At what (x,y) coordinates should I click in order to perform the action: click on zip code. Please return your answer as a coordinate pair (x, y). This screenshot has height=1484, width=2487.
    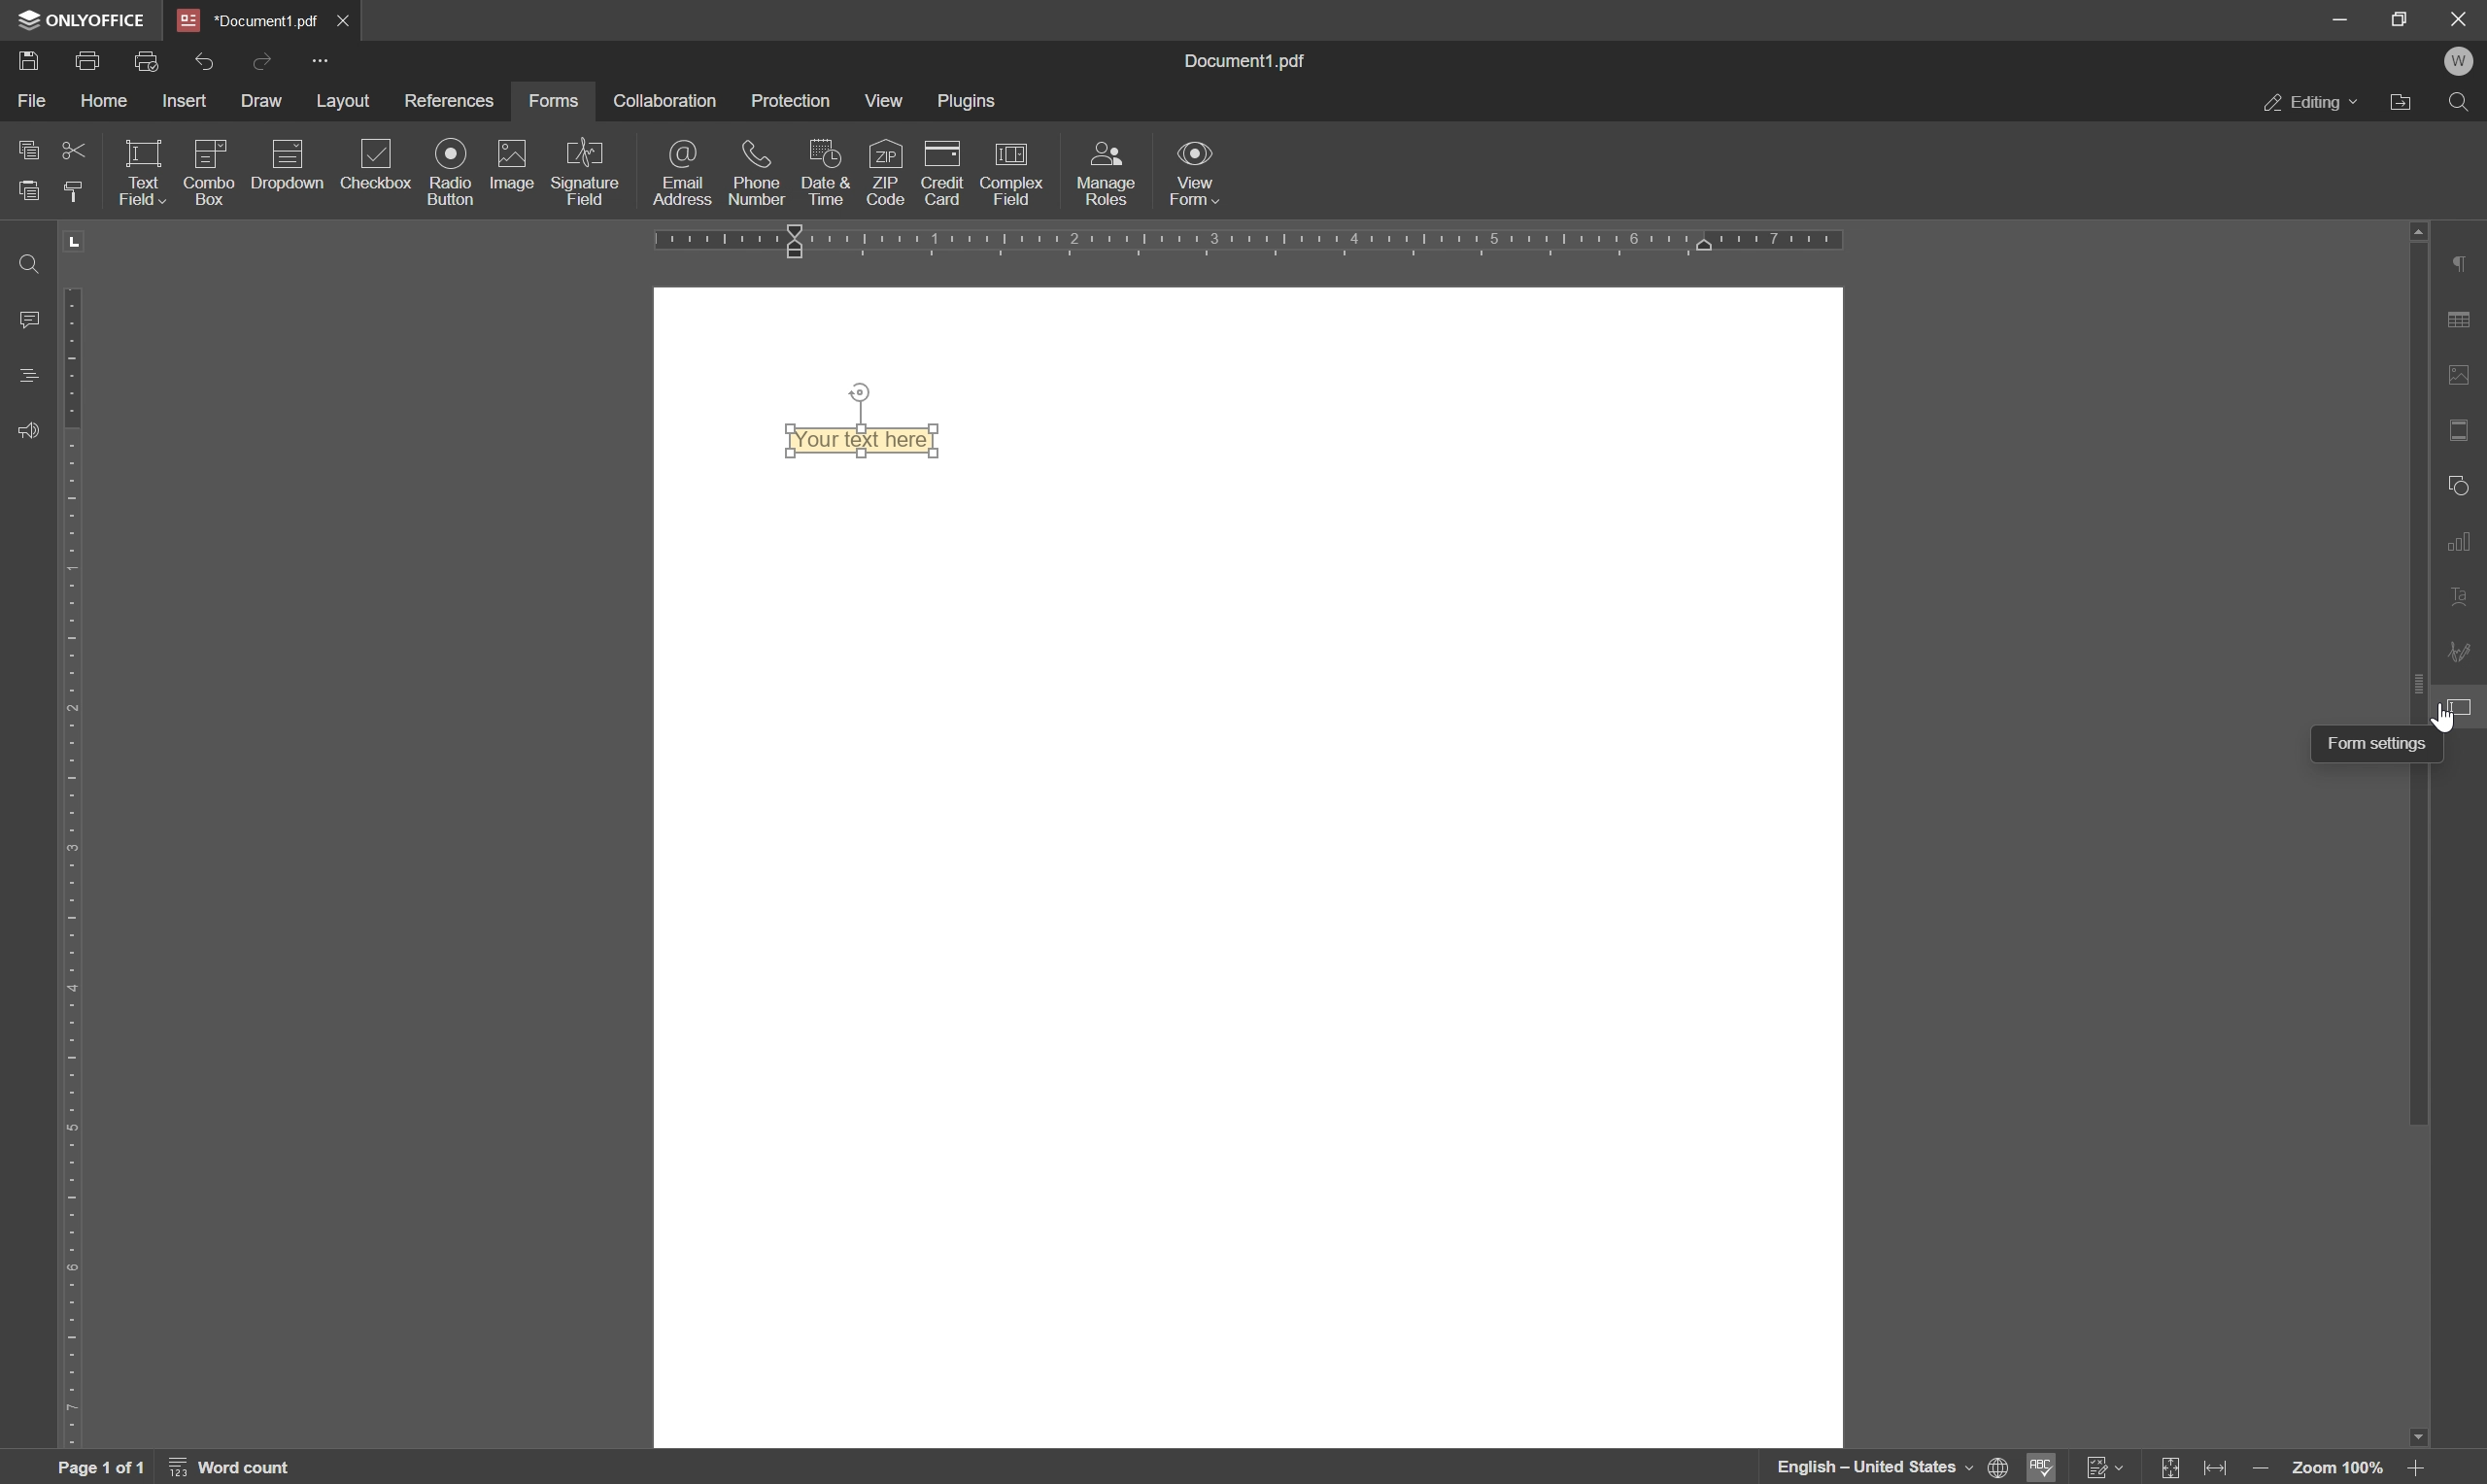
    Looking at the image, I should click on (887, 172).